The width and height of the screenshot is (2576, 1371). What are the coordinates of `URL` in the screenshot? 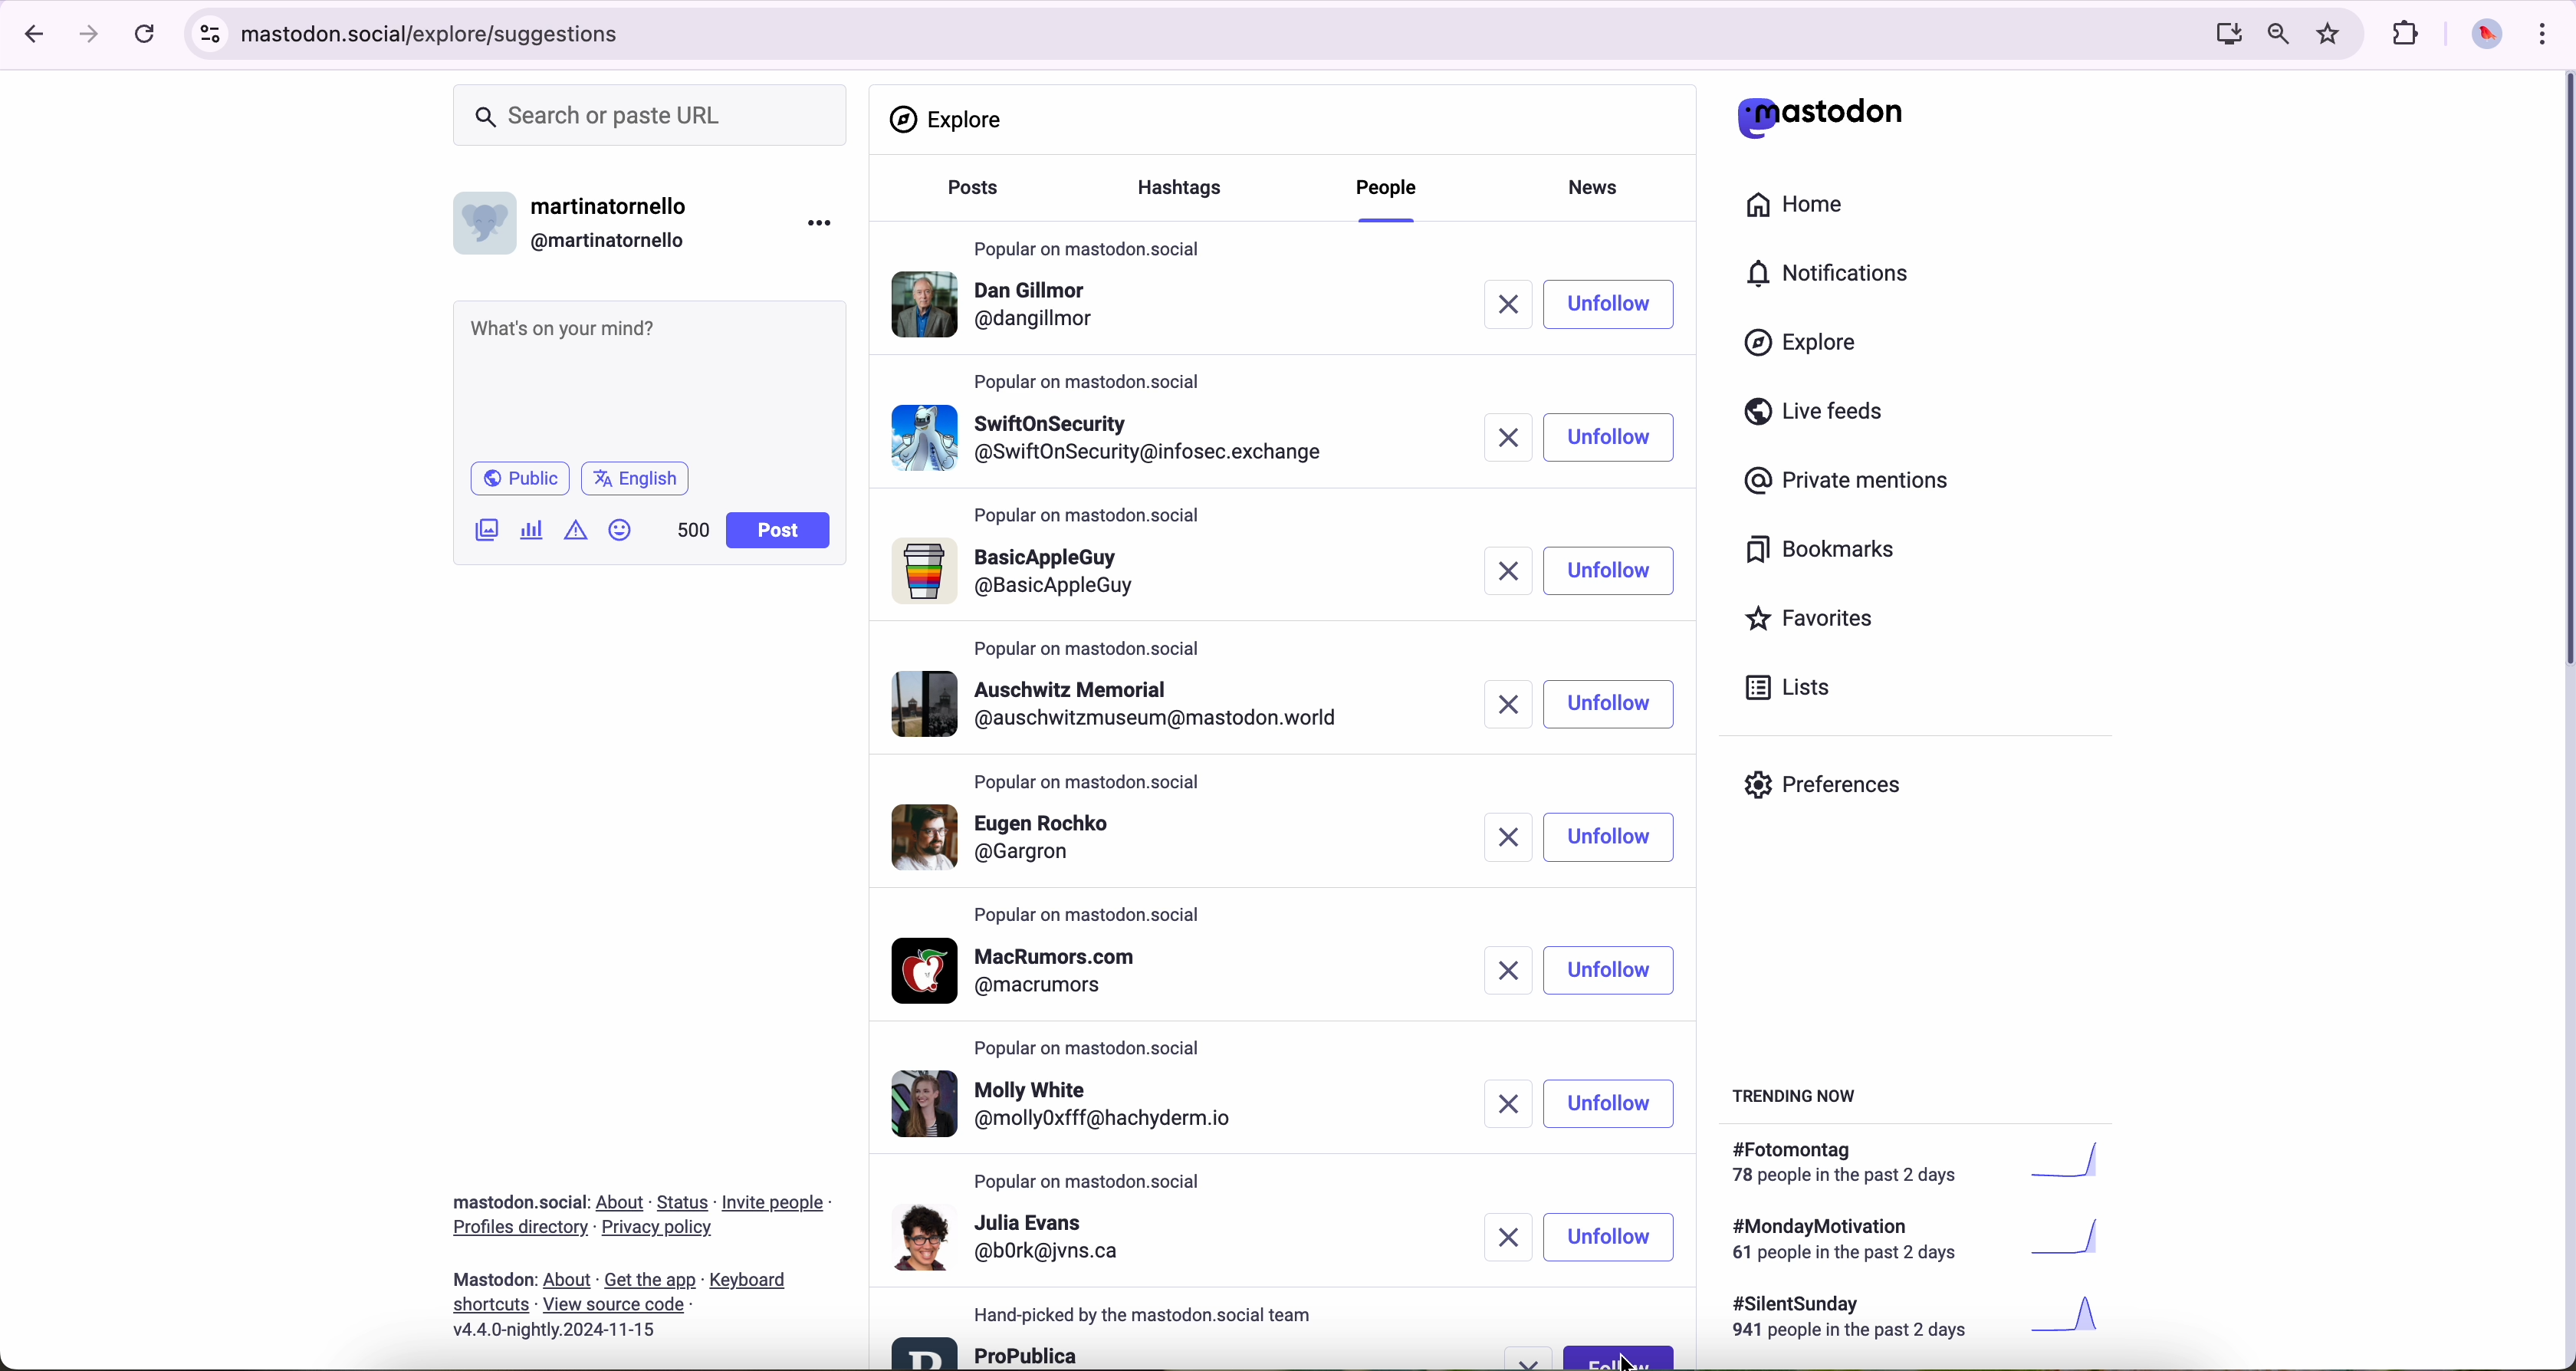 It's located at (439, 31).